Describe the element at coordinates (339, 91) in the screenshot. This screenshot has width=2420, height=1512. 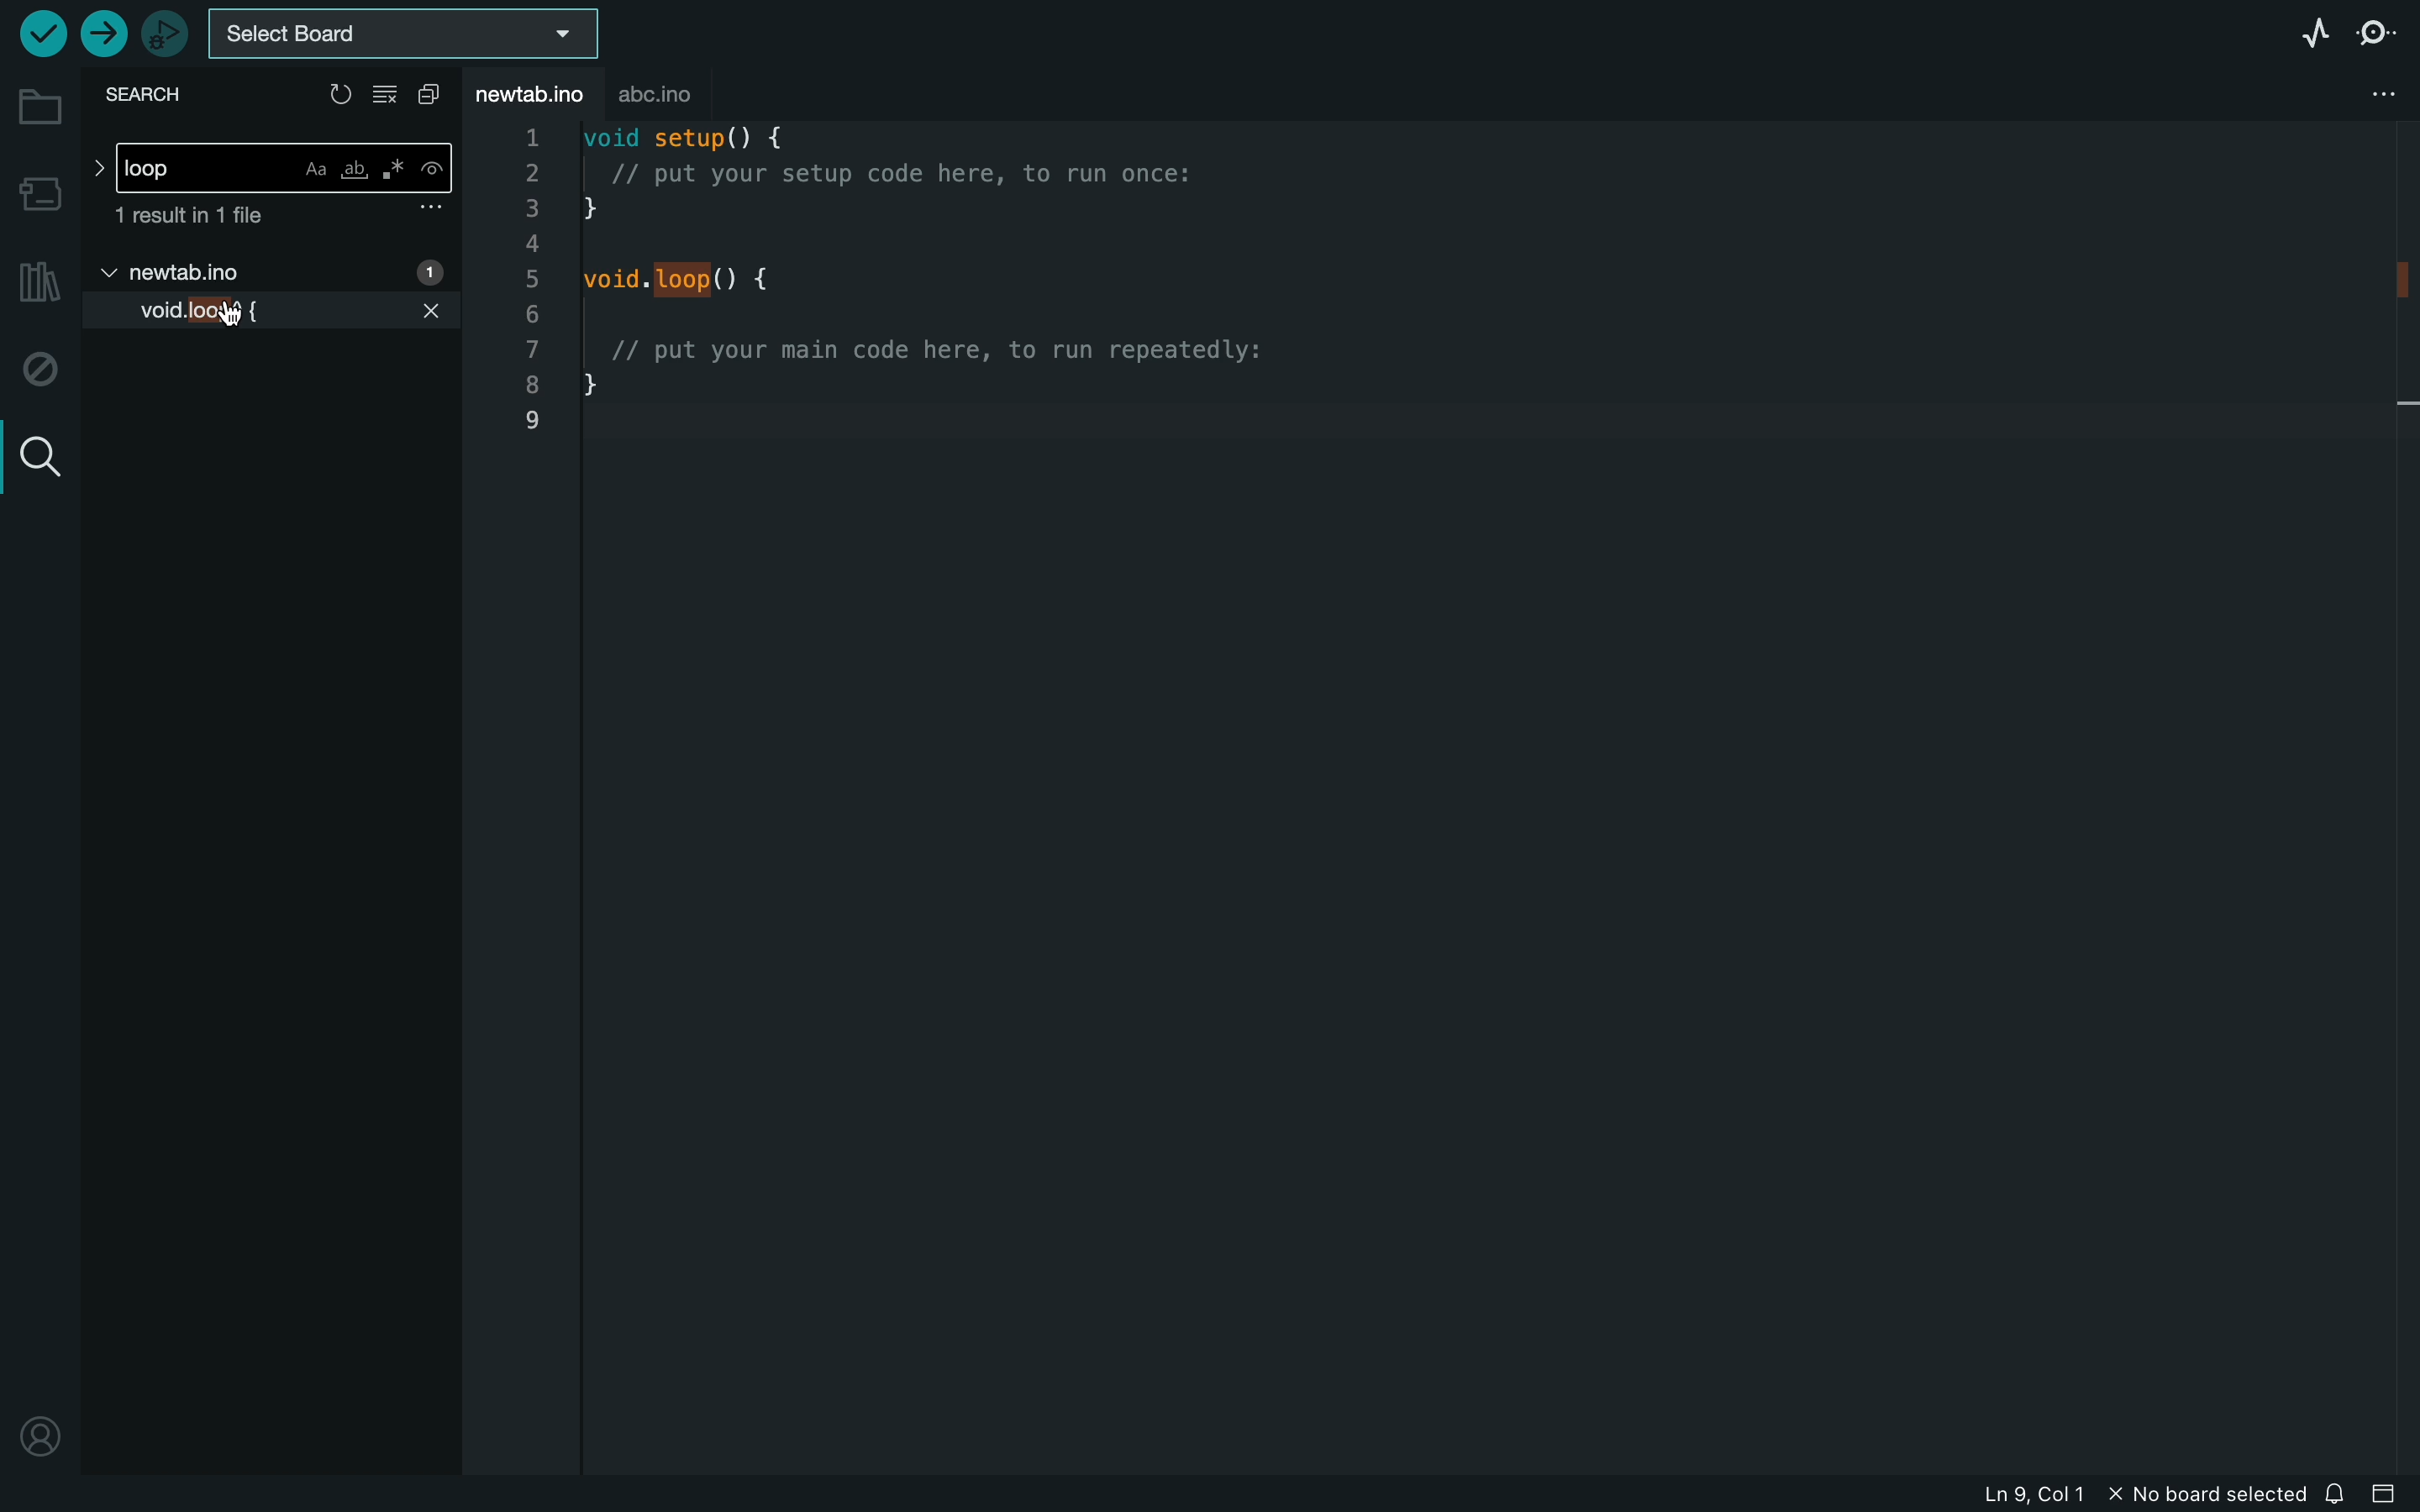
I see `refresh` at that location.